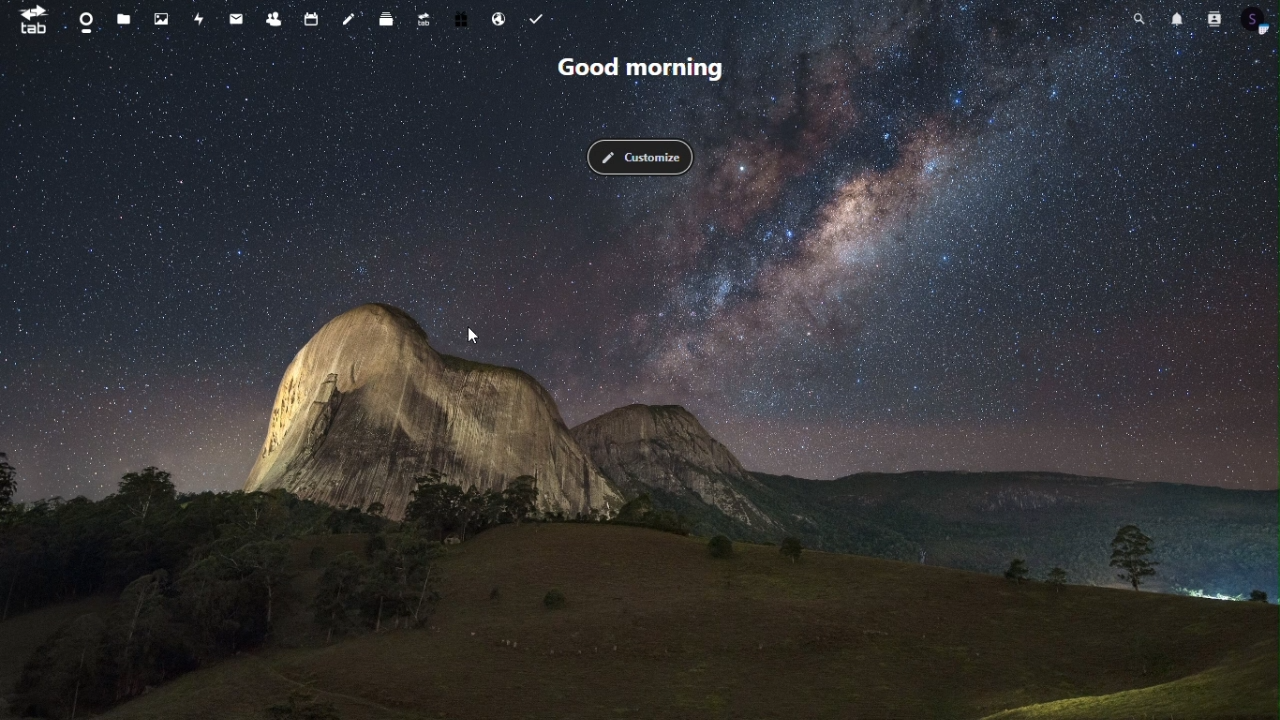 The width and height of the screenshot is (1280, 720). Describe the element at coordinates (423, 20) in the screenshot. I see `upgrade` at that location.